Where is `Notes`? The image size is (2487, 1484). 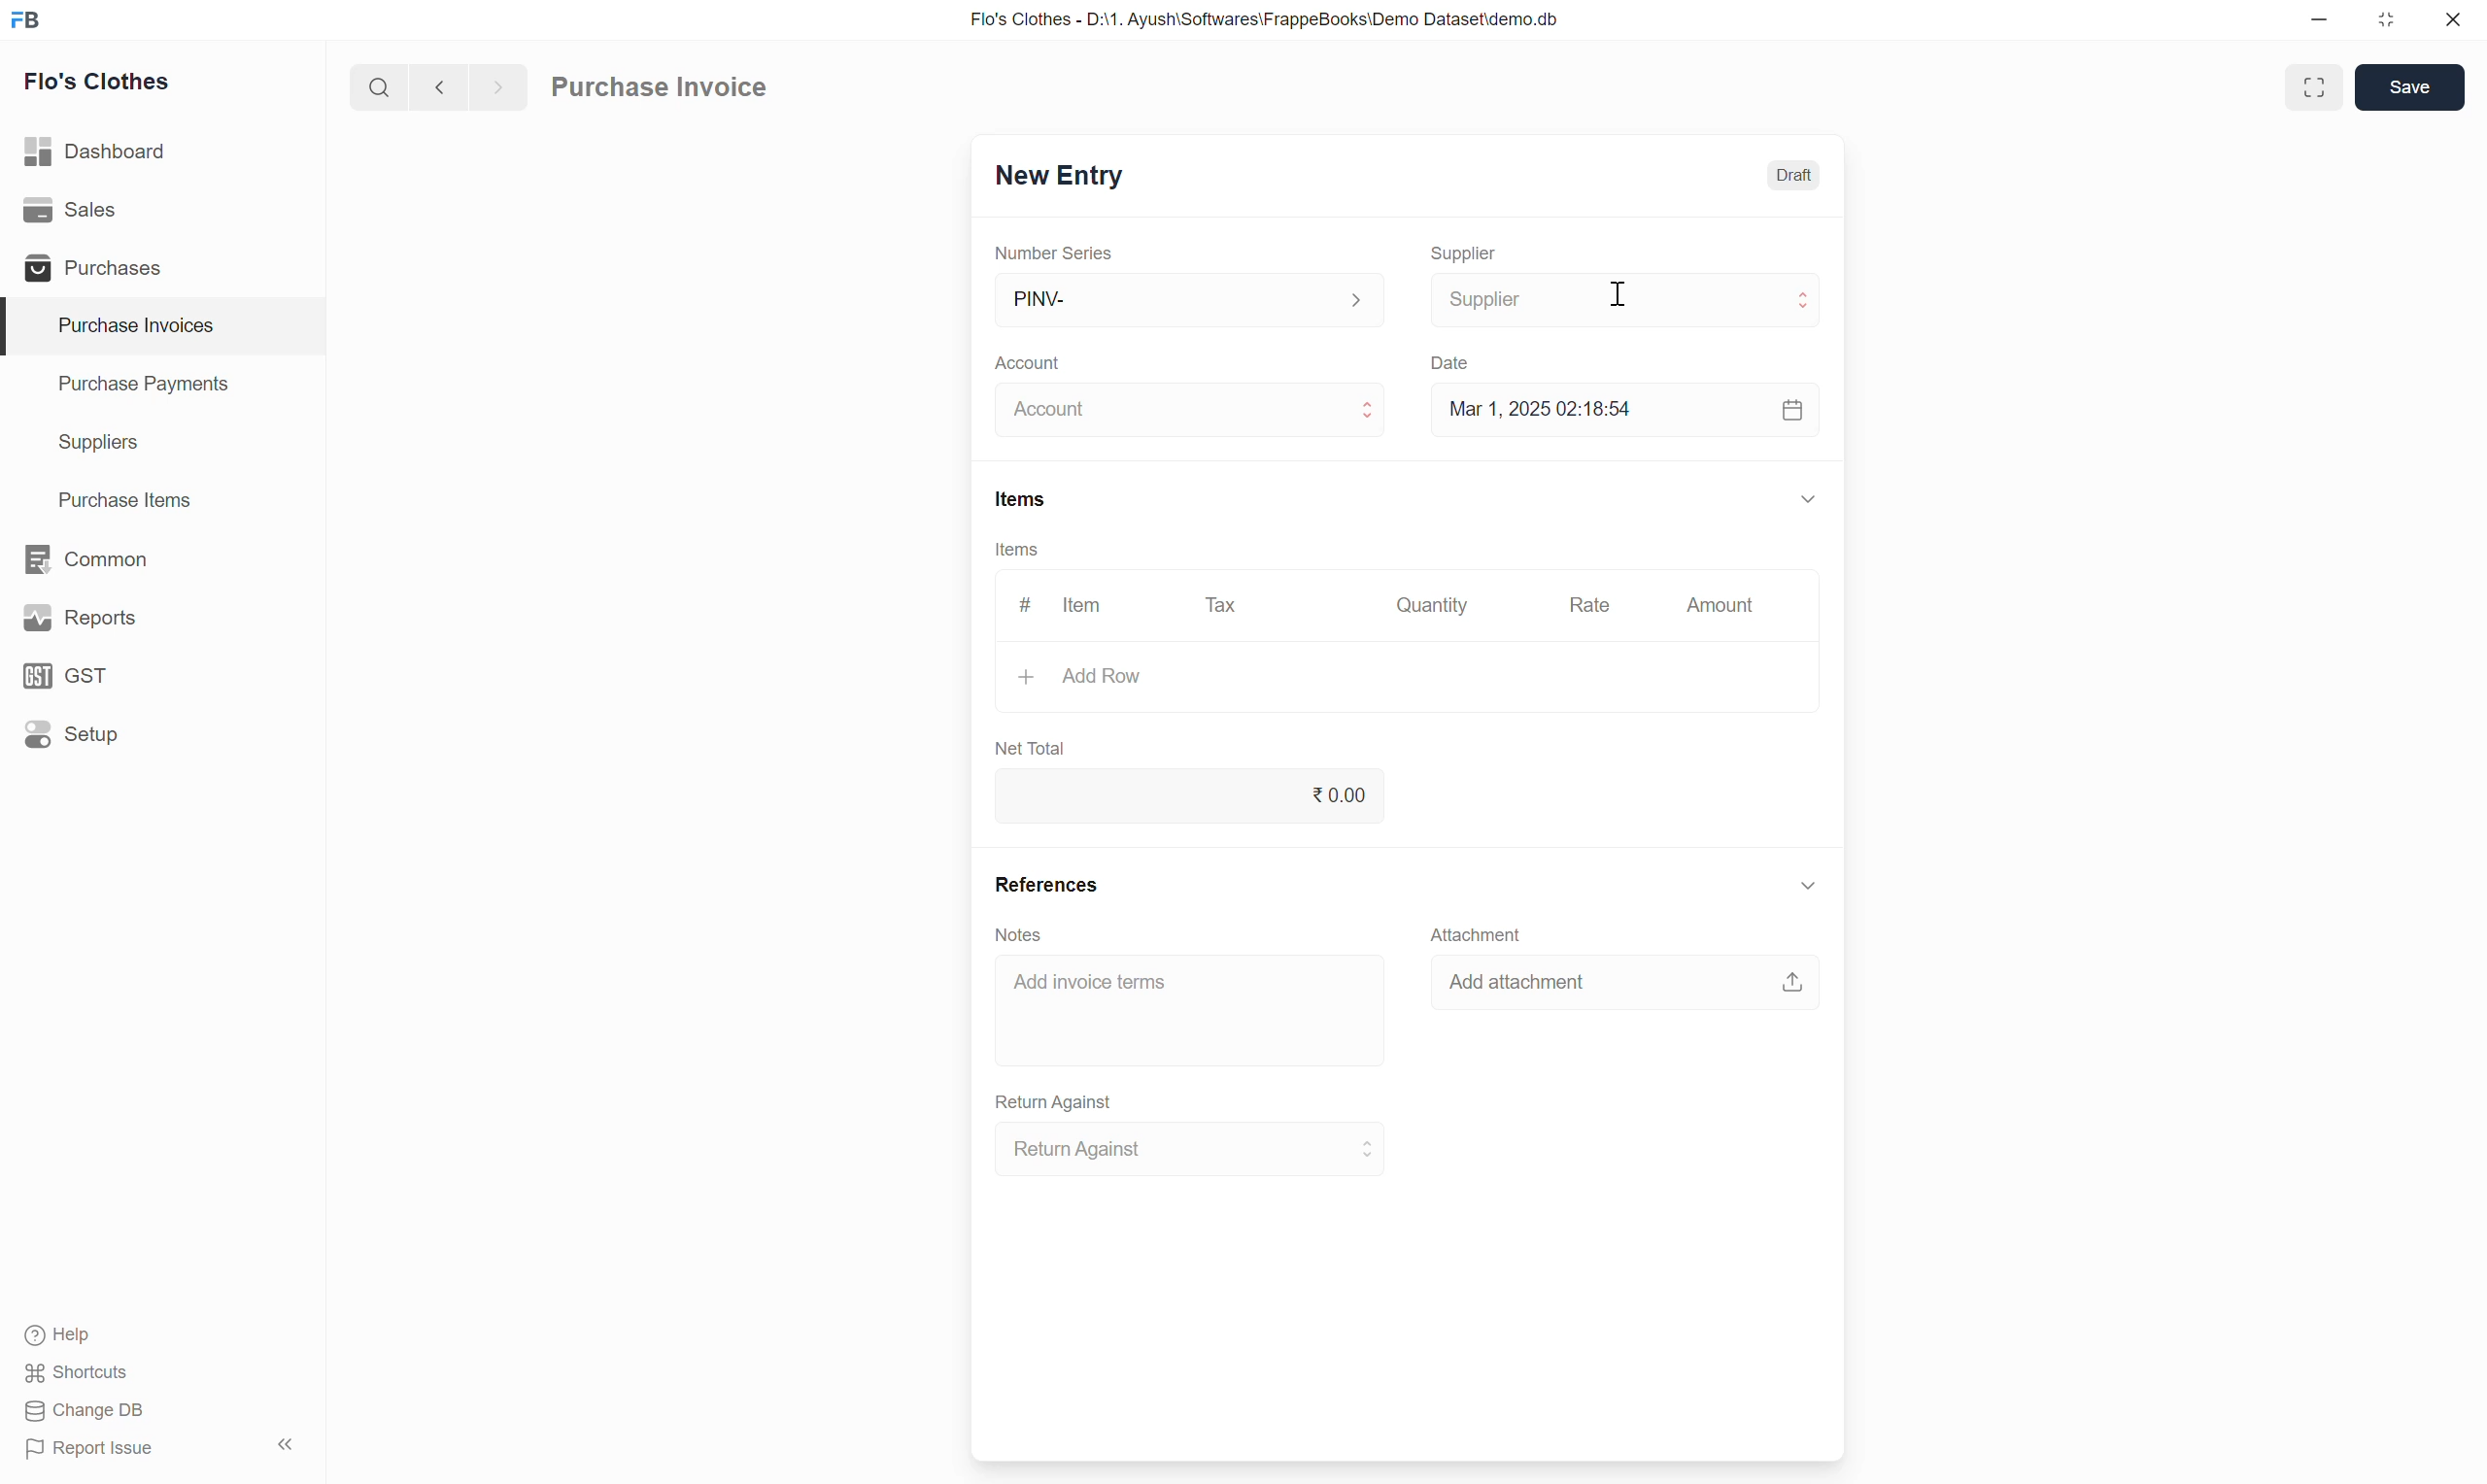
Notes is located at coordinates (1018, 935).